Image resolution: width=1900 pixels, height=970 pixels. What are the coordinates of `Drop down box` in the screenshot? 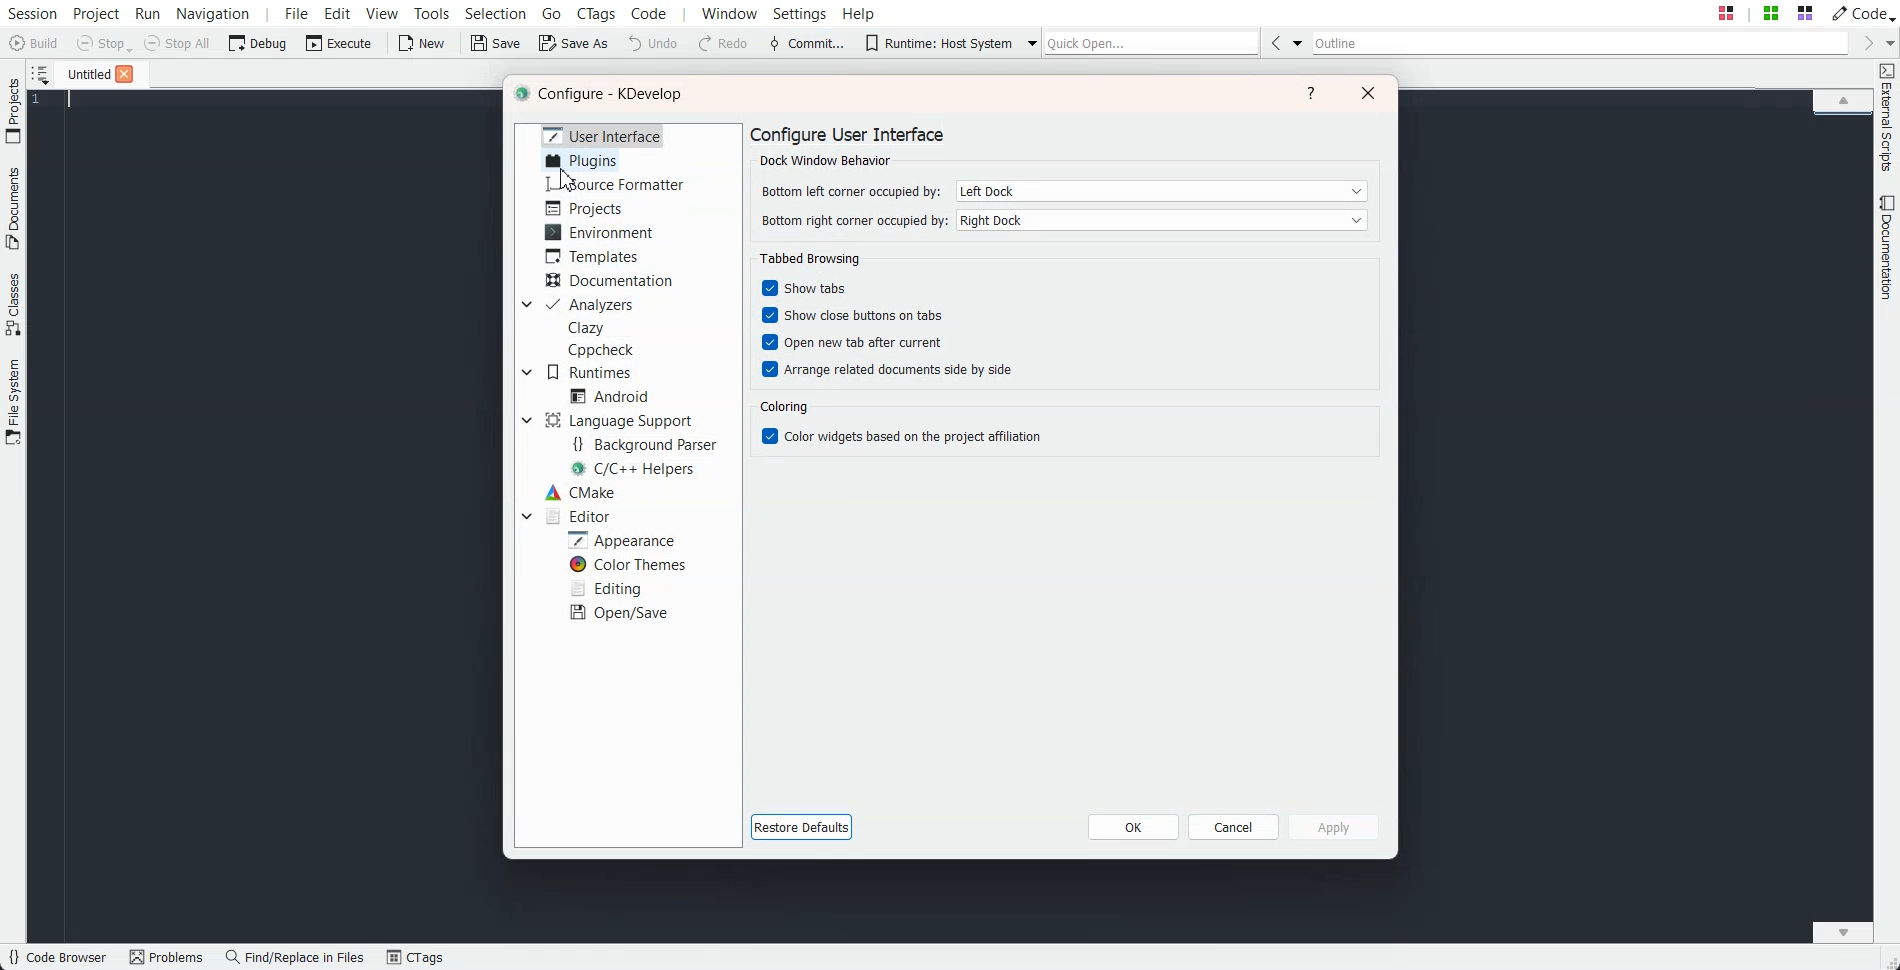 It's located at (524, 305).